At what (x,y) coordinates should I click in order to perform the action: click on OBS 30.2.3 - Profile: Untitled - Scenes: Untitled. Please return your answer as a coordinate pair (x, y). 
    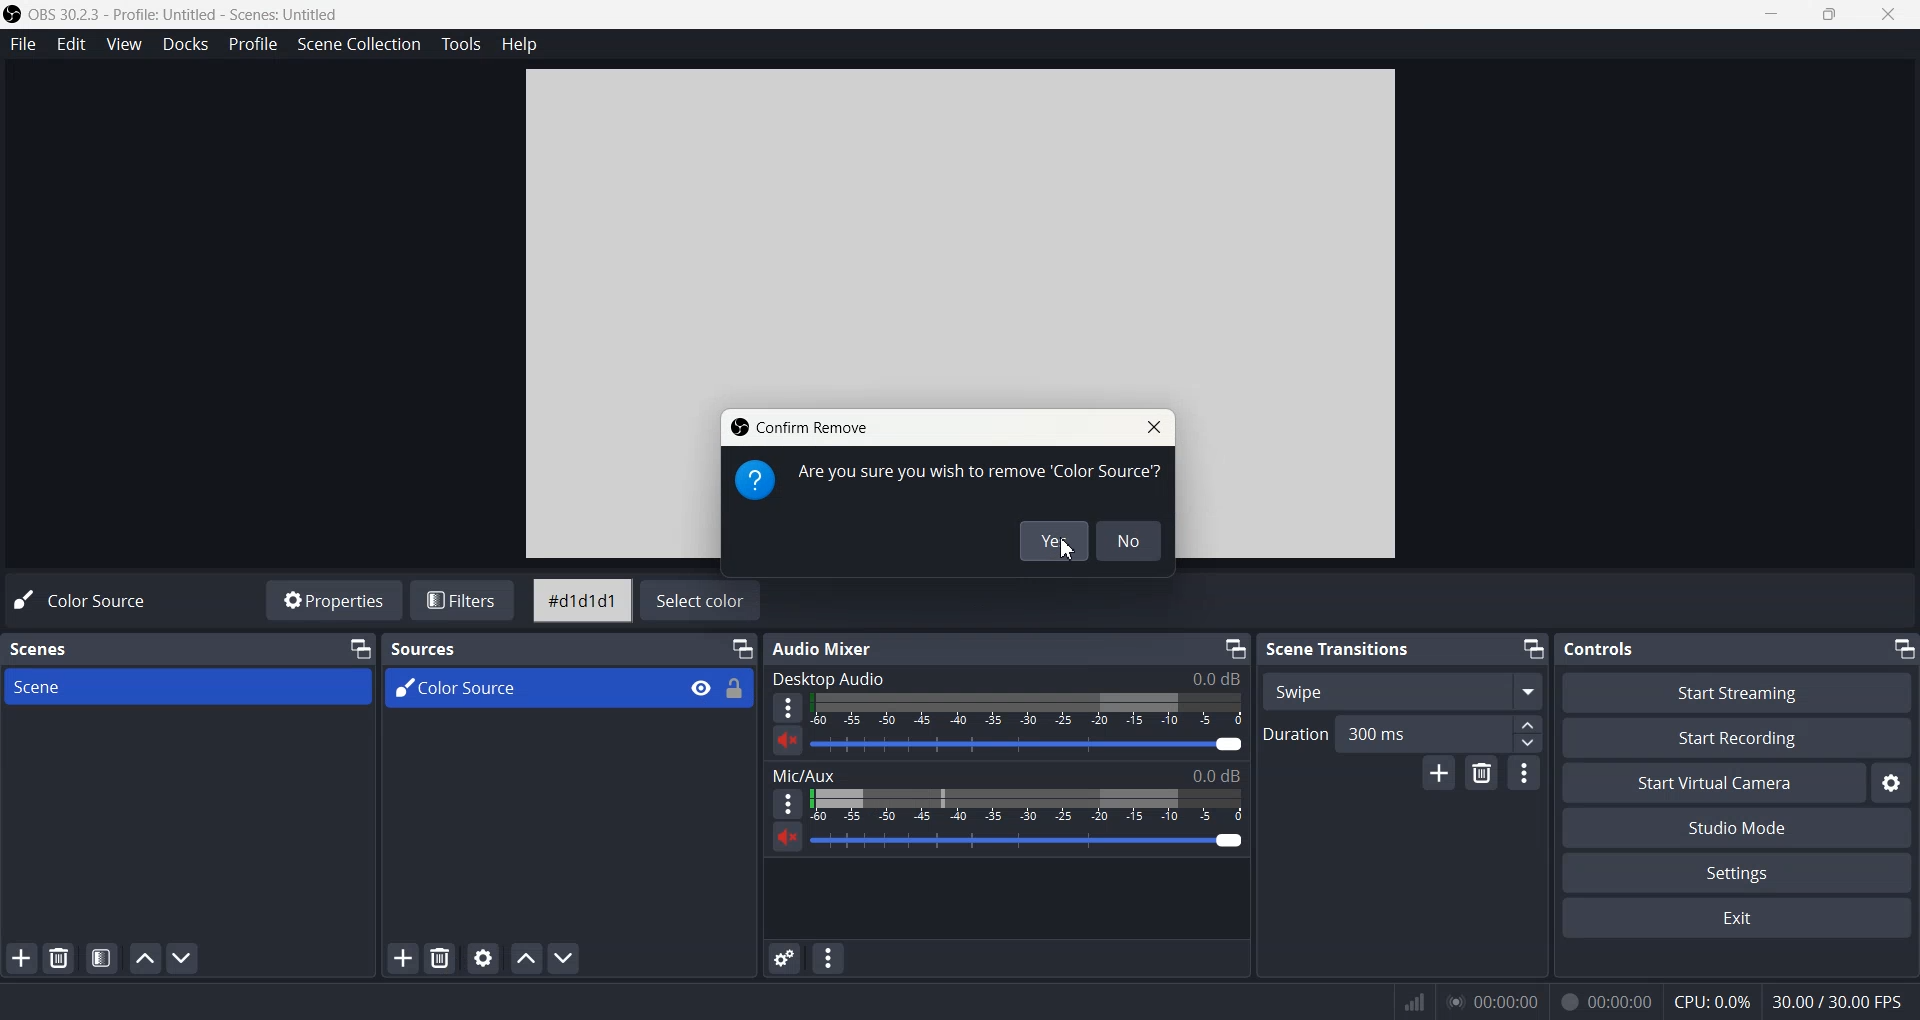
    Looking at the image, I should click on (177, 13).